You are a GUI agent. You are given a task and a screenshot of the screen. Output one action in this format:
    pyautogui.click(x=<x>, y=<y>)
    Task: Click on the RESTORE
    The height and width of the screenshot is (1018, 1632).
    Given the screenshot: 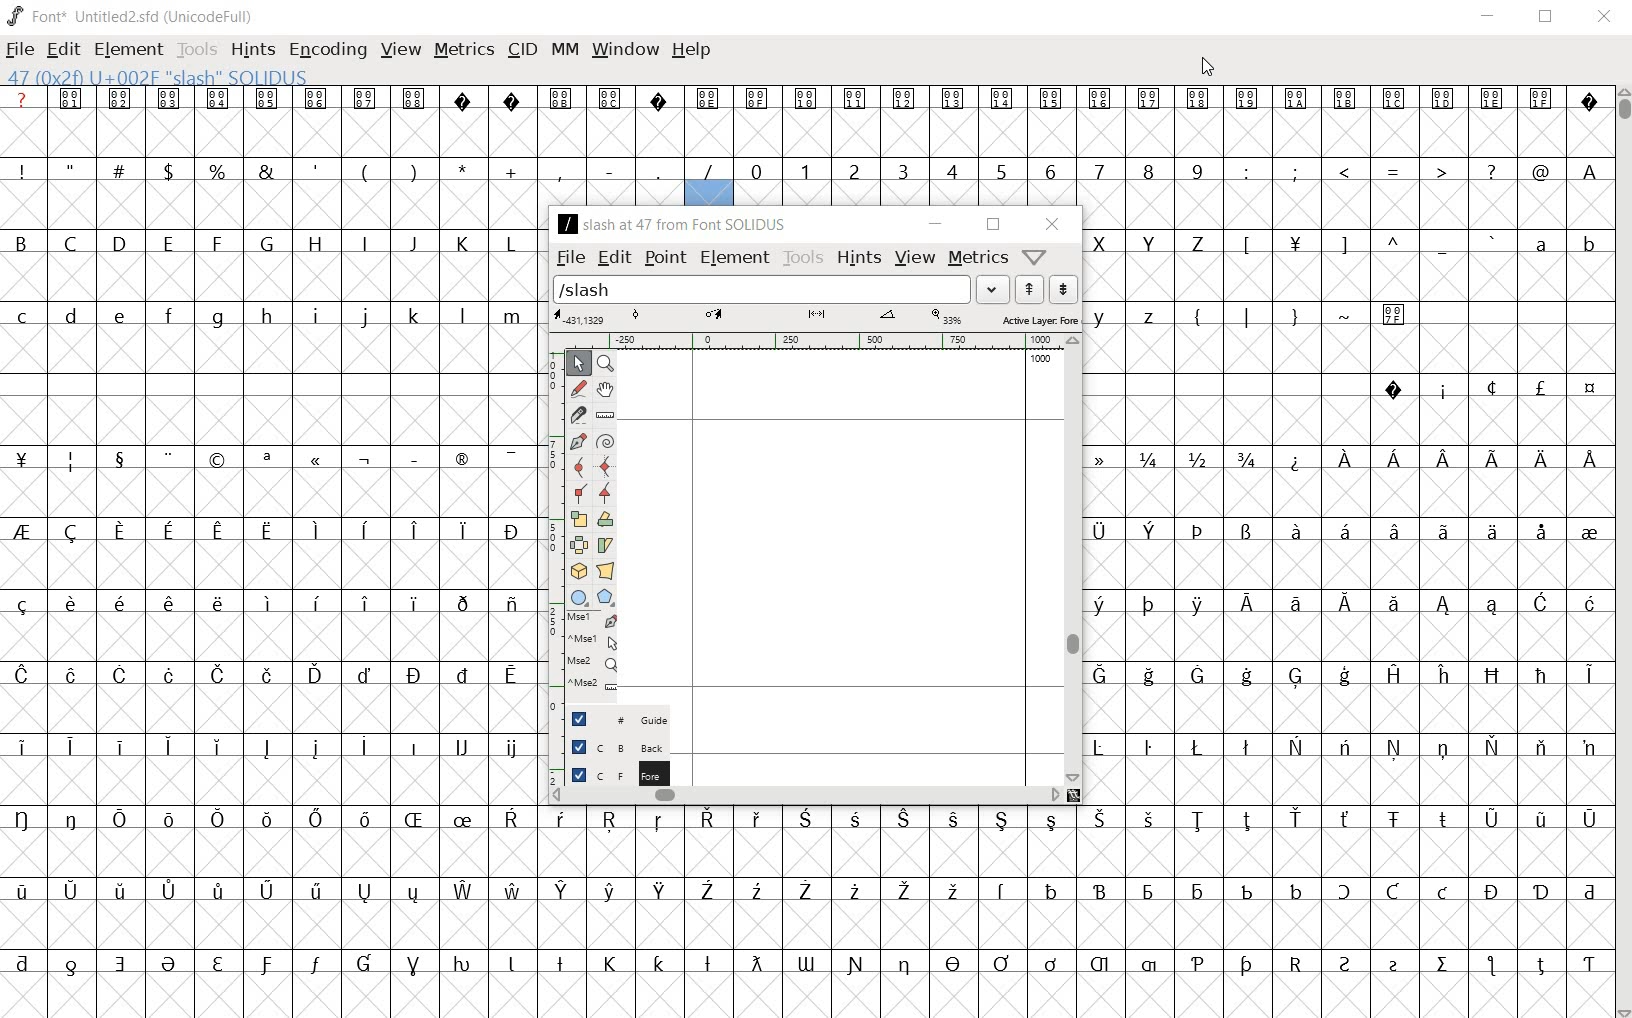 What is the action you would take?
    pyautogui.click(x=1543, y=17)
    